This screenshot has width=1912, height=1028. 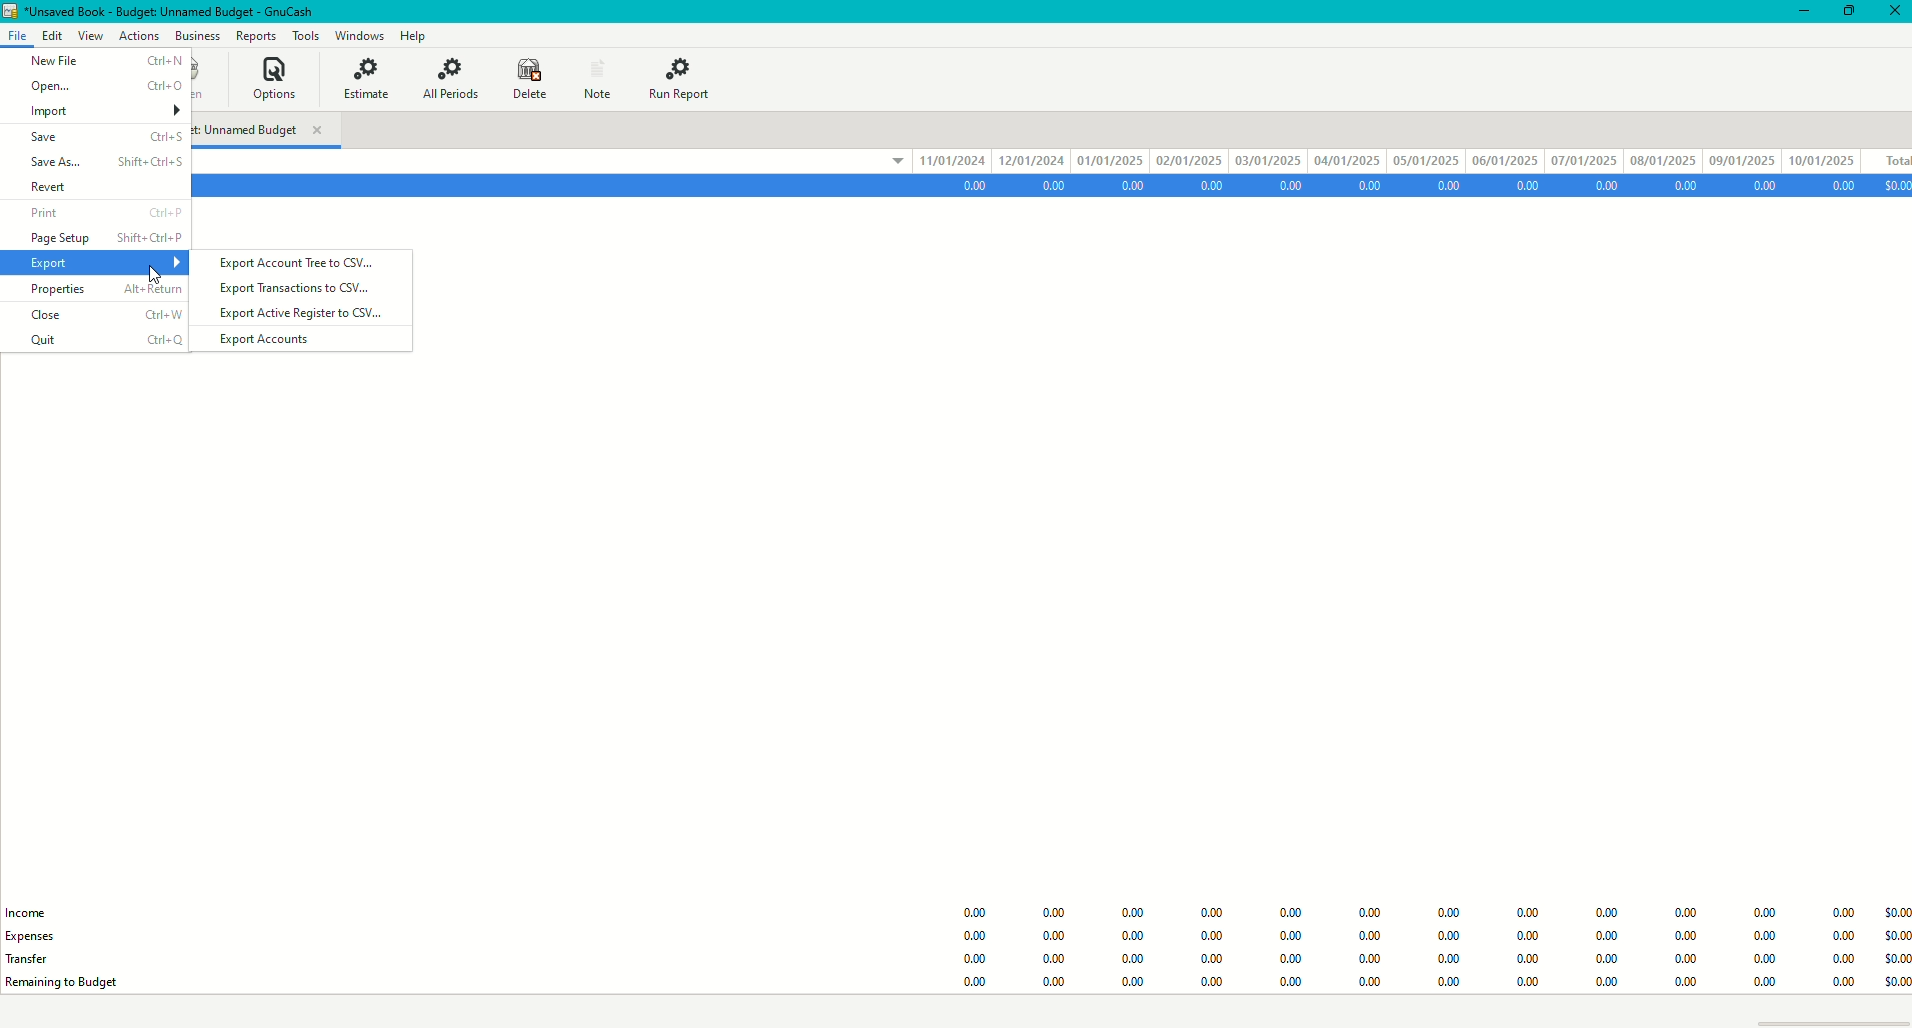 What do you see at coordinates (1431, 186) in the screenshot?
I see `Account Data` at bounding box center [1431, 186].